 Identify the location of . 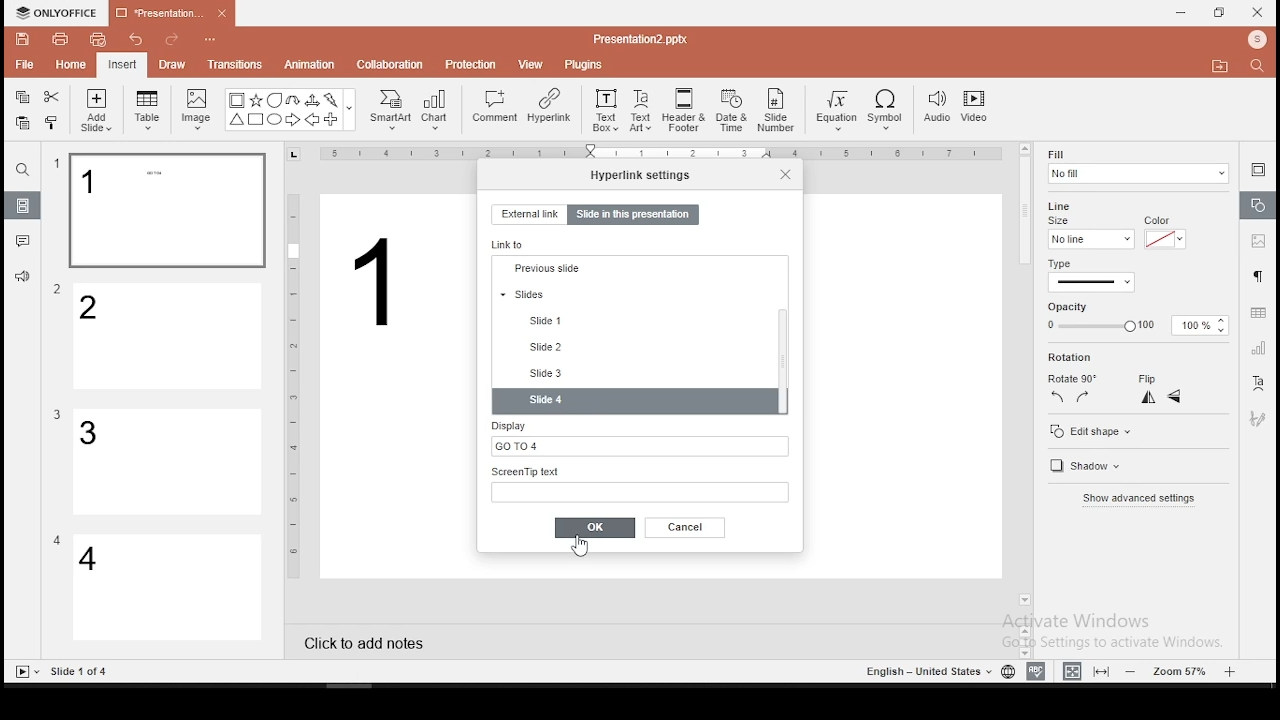
(58, 290).